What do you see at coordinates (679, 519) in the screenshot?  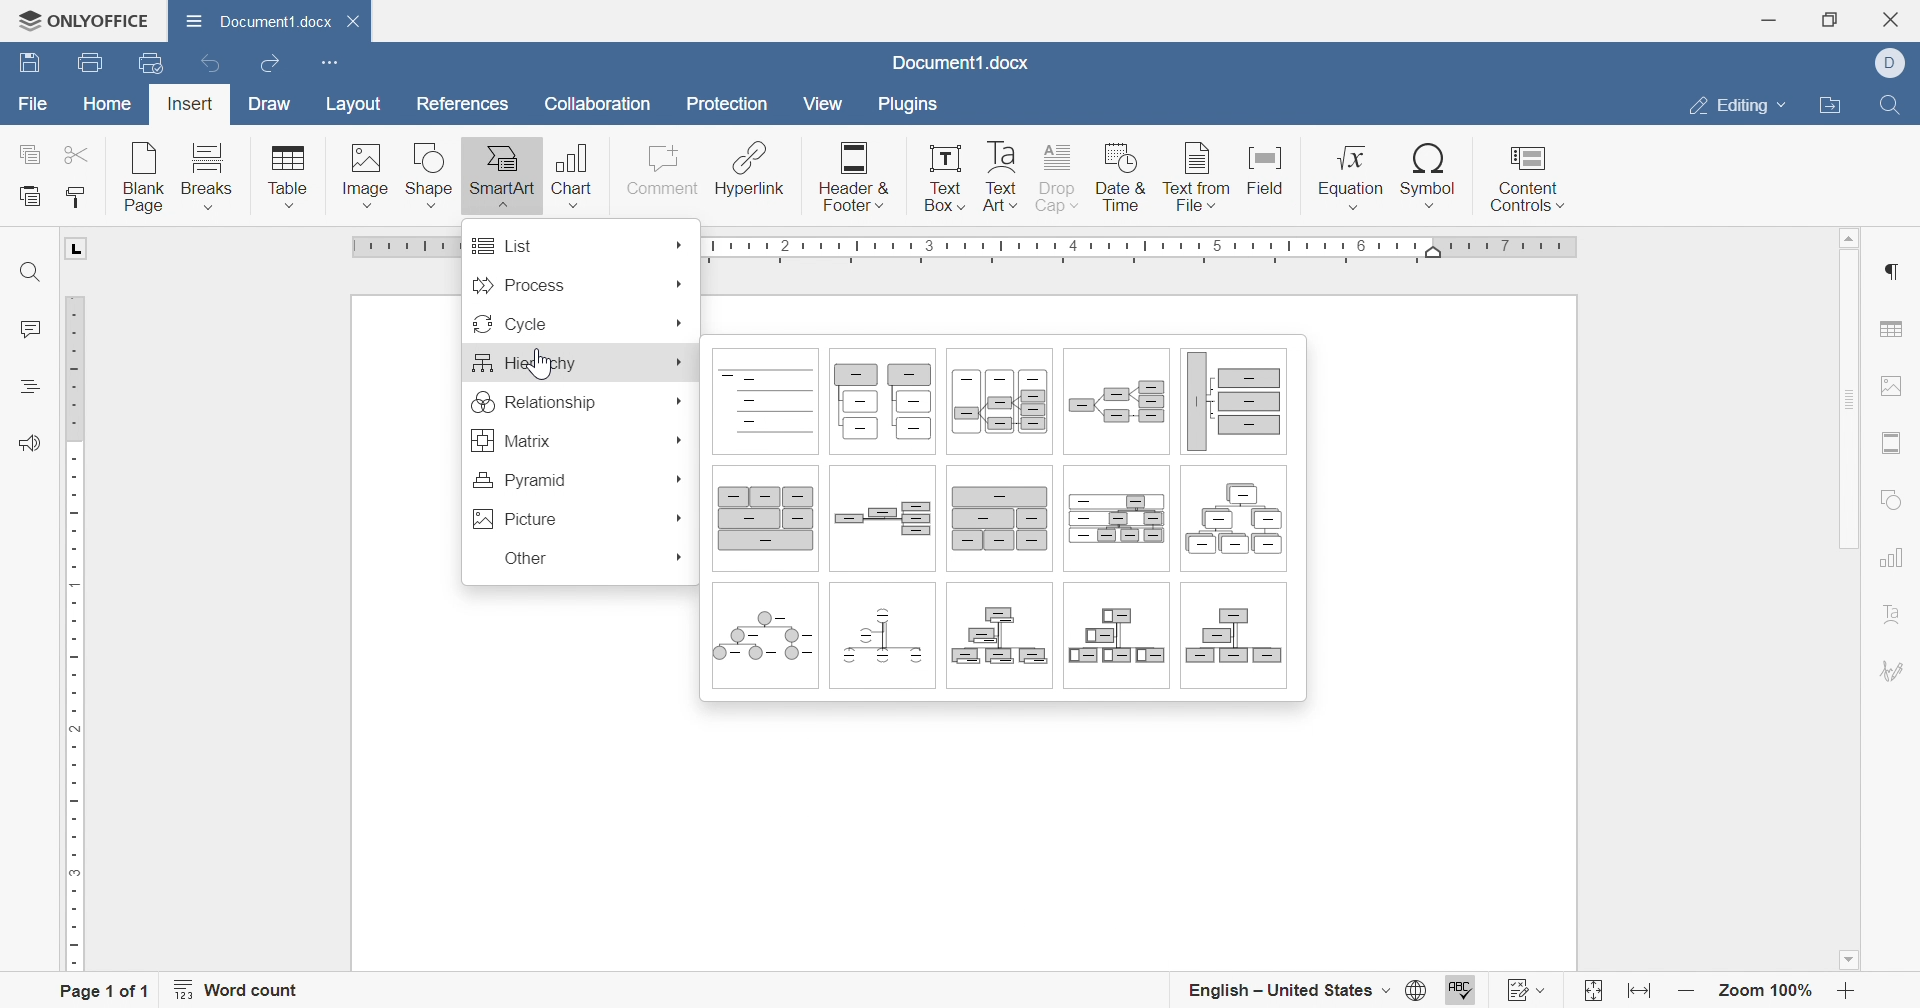 I see `More` at bounding box center [679, 519].